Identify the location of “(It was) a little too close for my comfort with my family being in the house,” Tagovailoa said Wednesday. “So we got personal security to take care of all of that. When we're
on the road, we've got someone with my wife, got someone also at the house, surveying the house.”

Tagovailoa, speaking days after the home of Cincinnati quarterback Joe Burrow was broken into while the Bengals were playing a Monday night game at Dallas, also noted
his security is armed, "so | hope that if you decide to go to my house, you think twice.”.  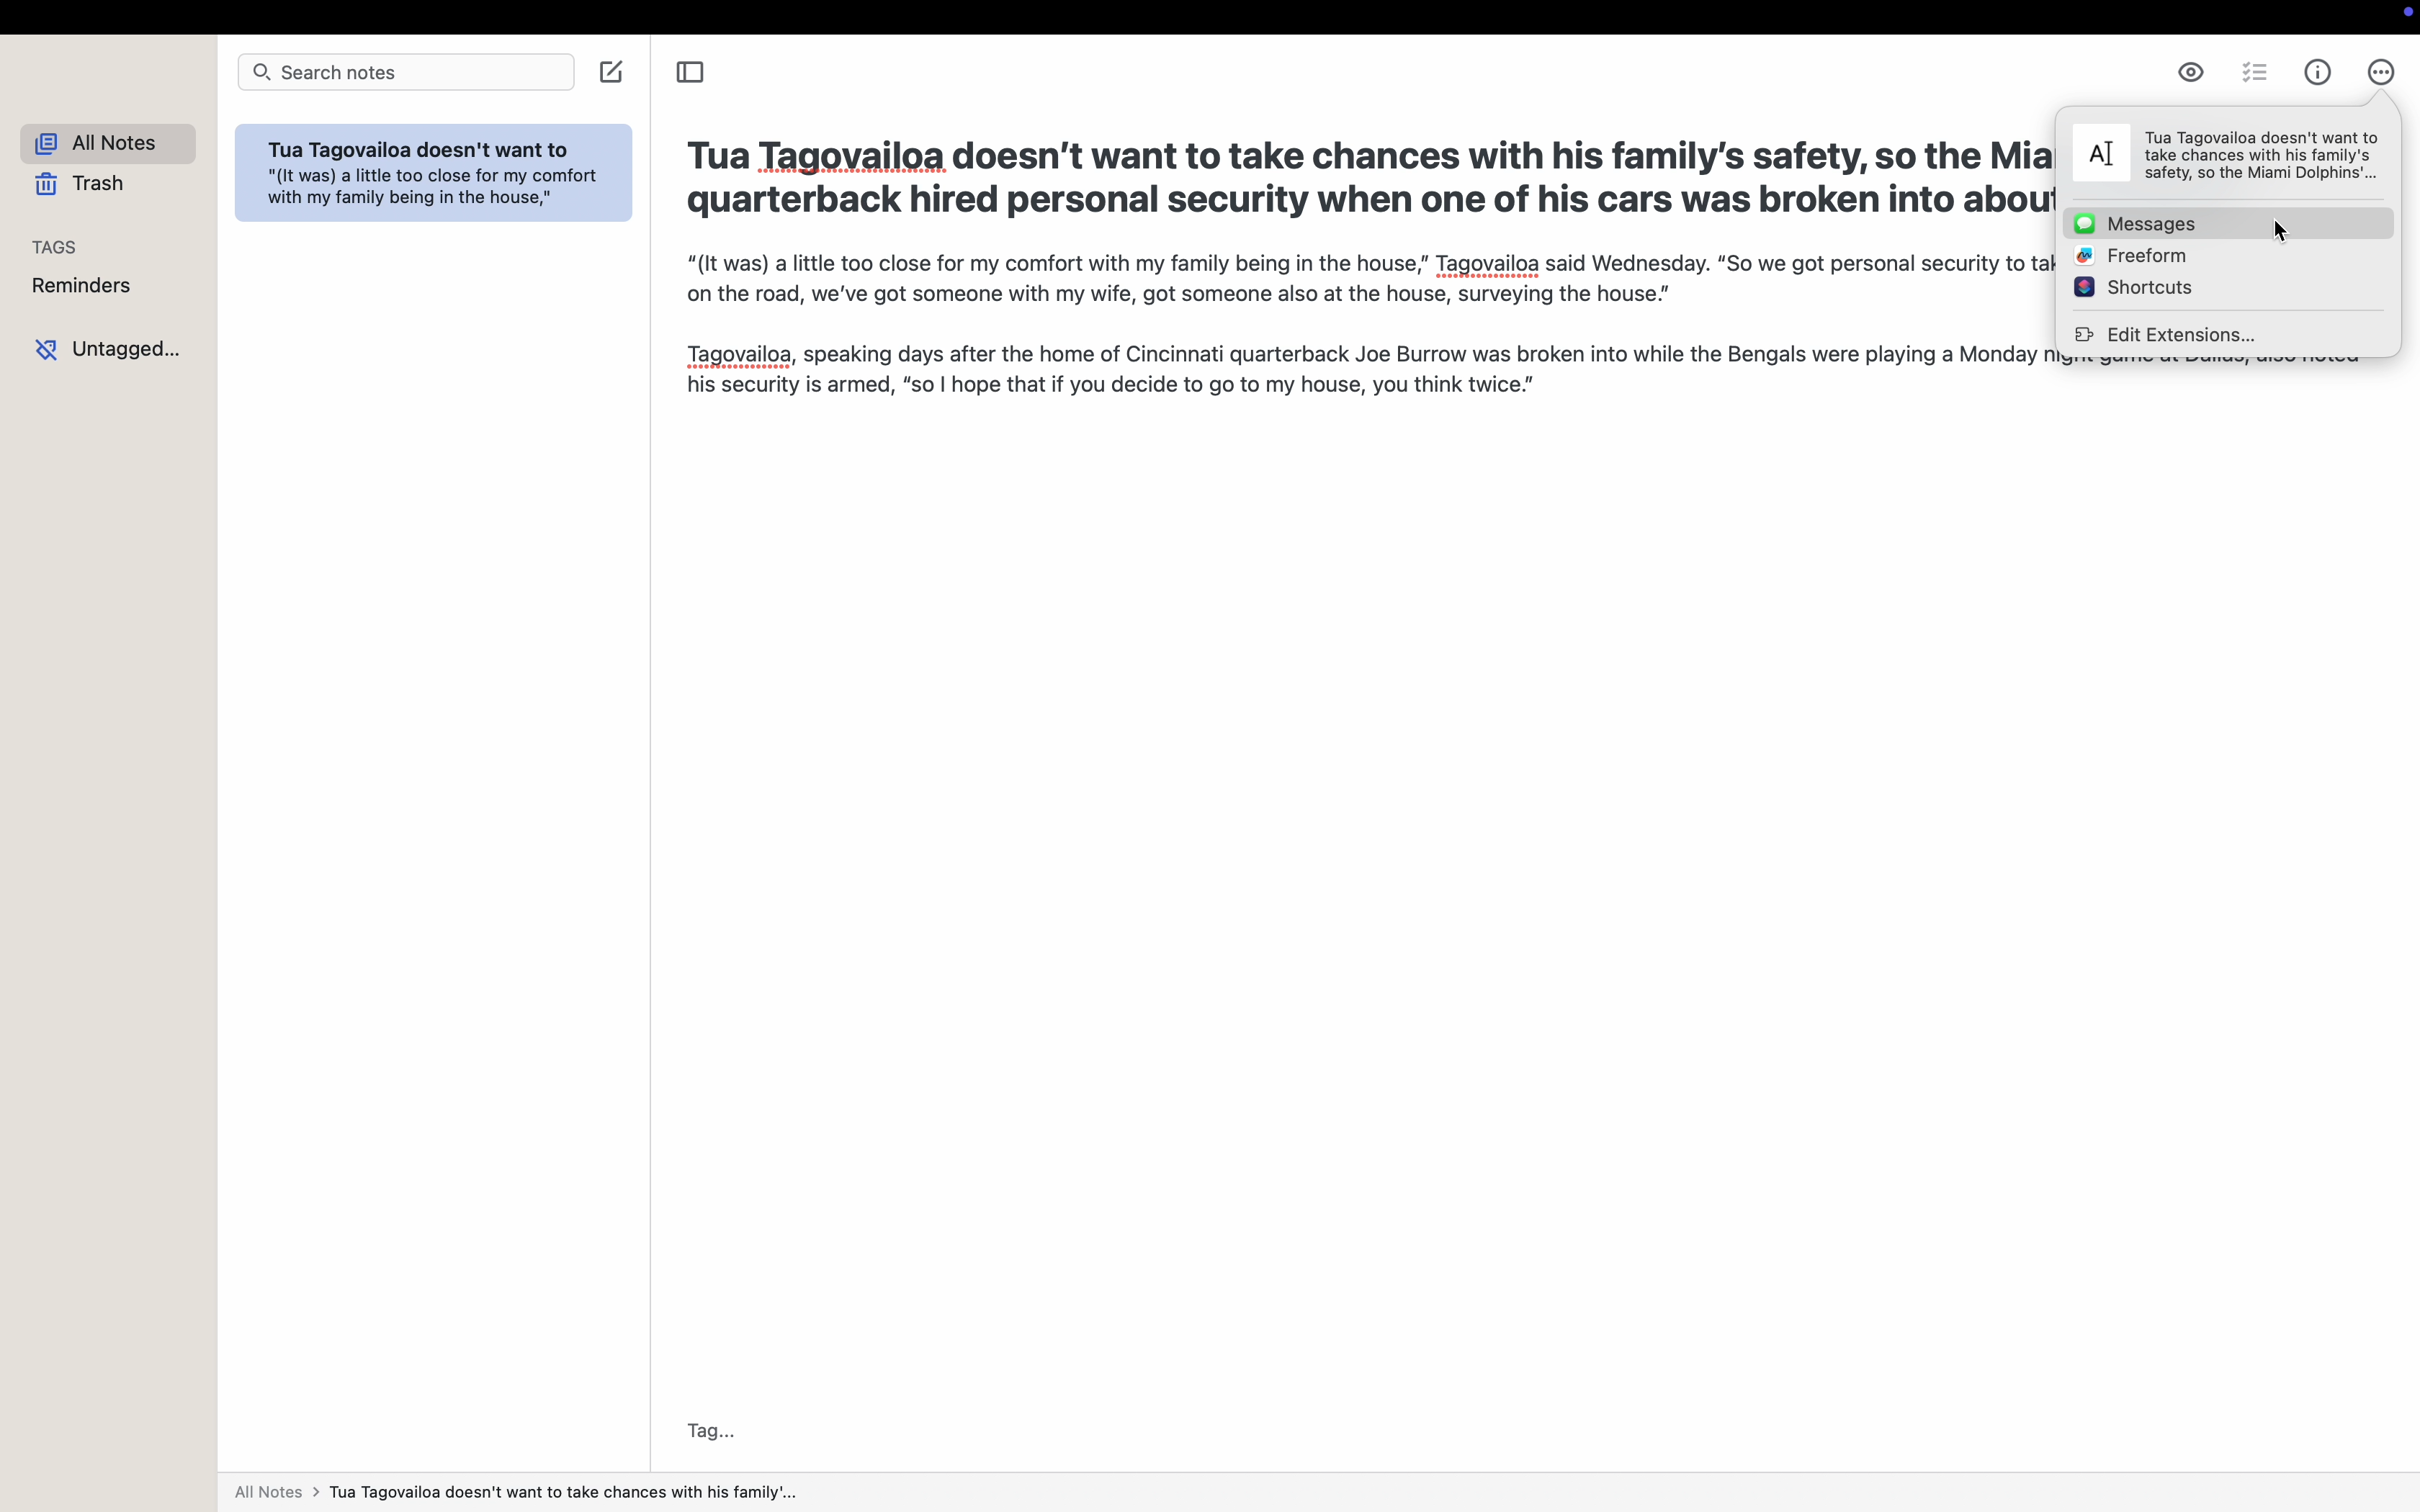
(1351, 324).